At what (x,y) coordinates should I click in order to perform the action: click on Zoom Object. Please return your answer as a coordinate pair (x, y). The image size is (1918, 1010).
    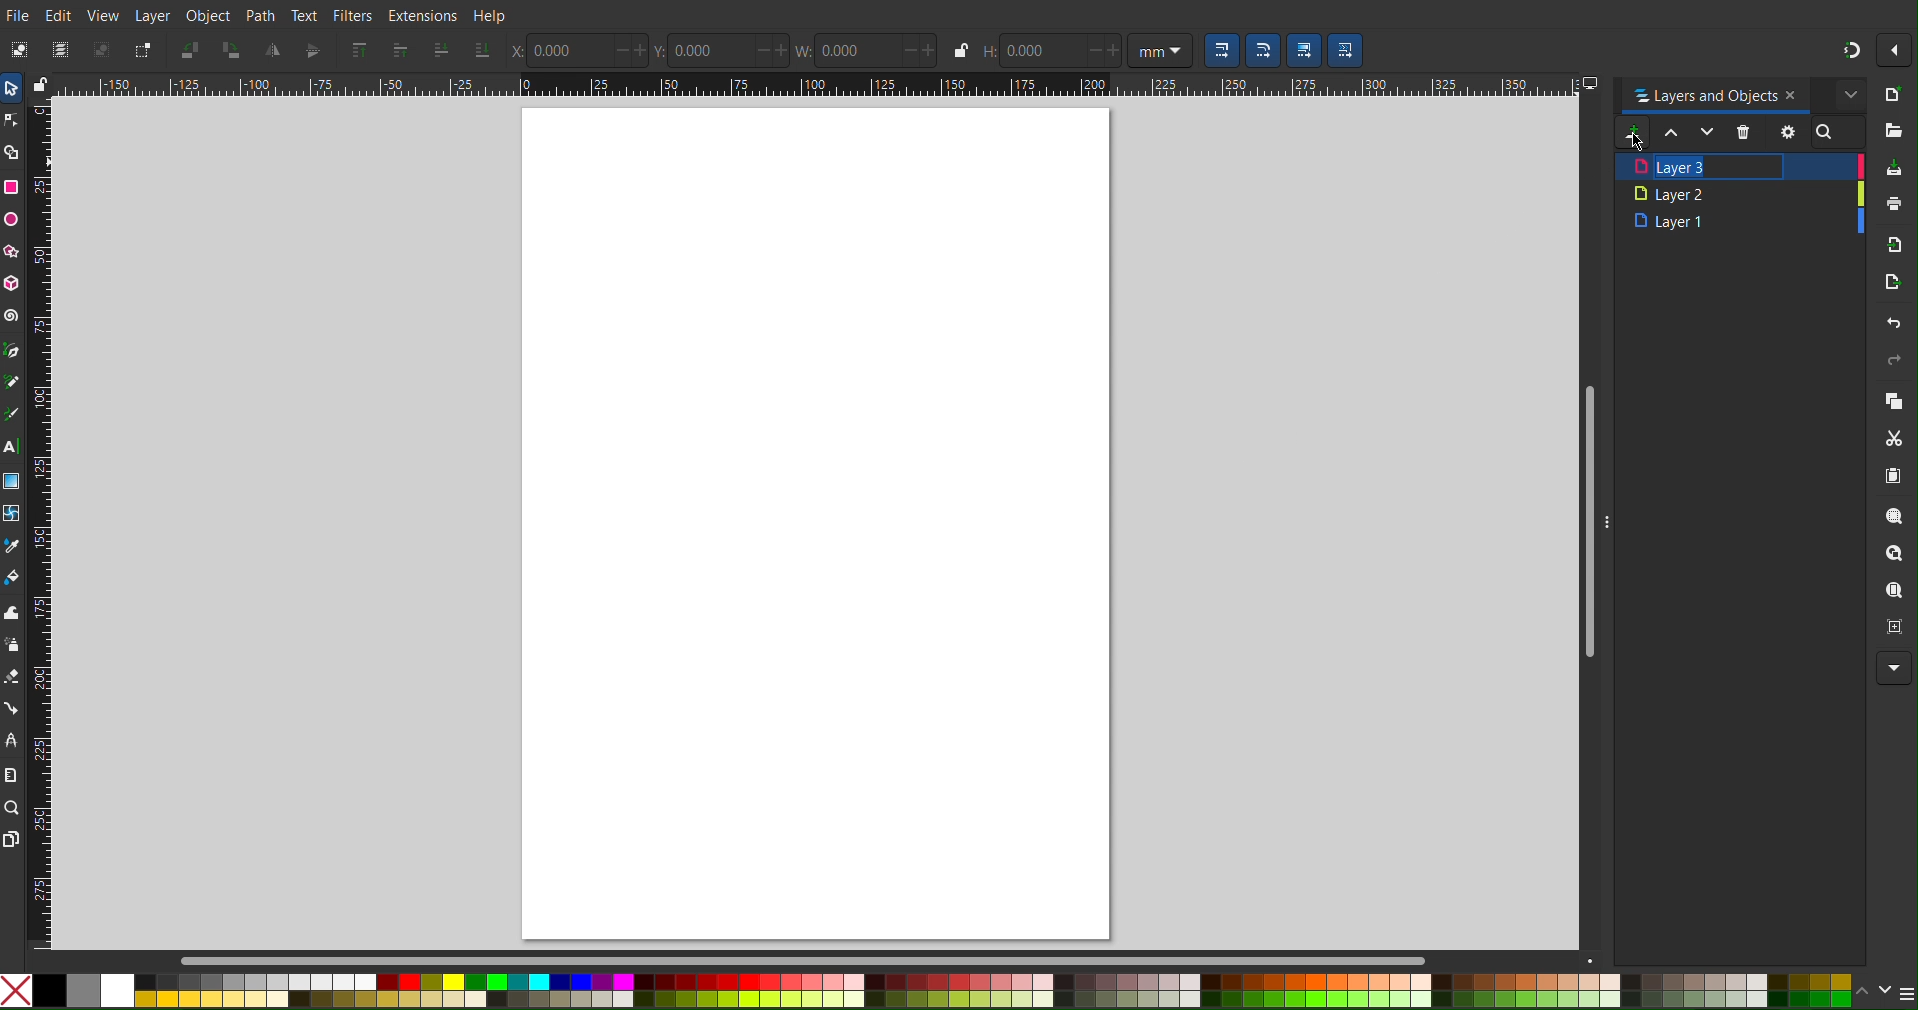
    Looking at the image, I should click on (1893, 557).